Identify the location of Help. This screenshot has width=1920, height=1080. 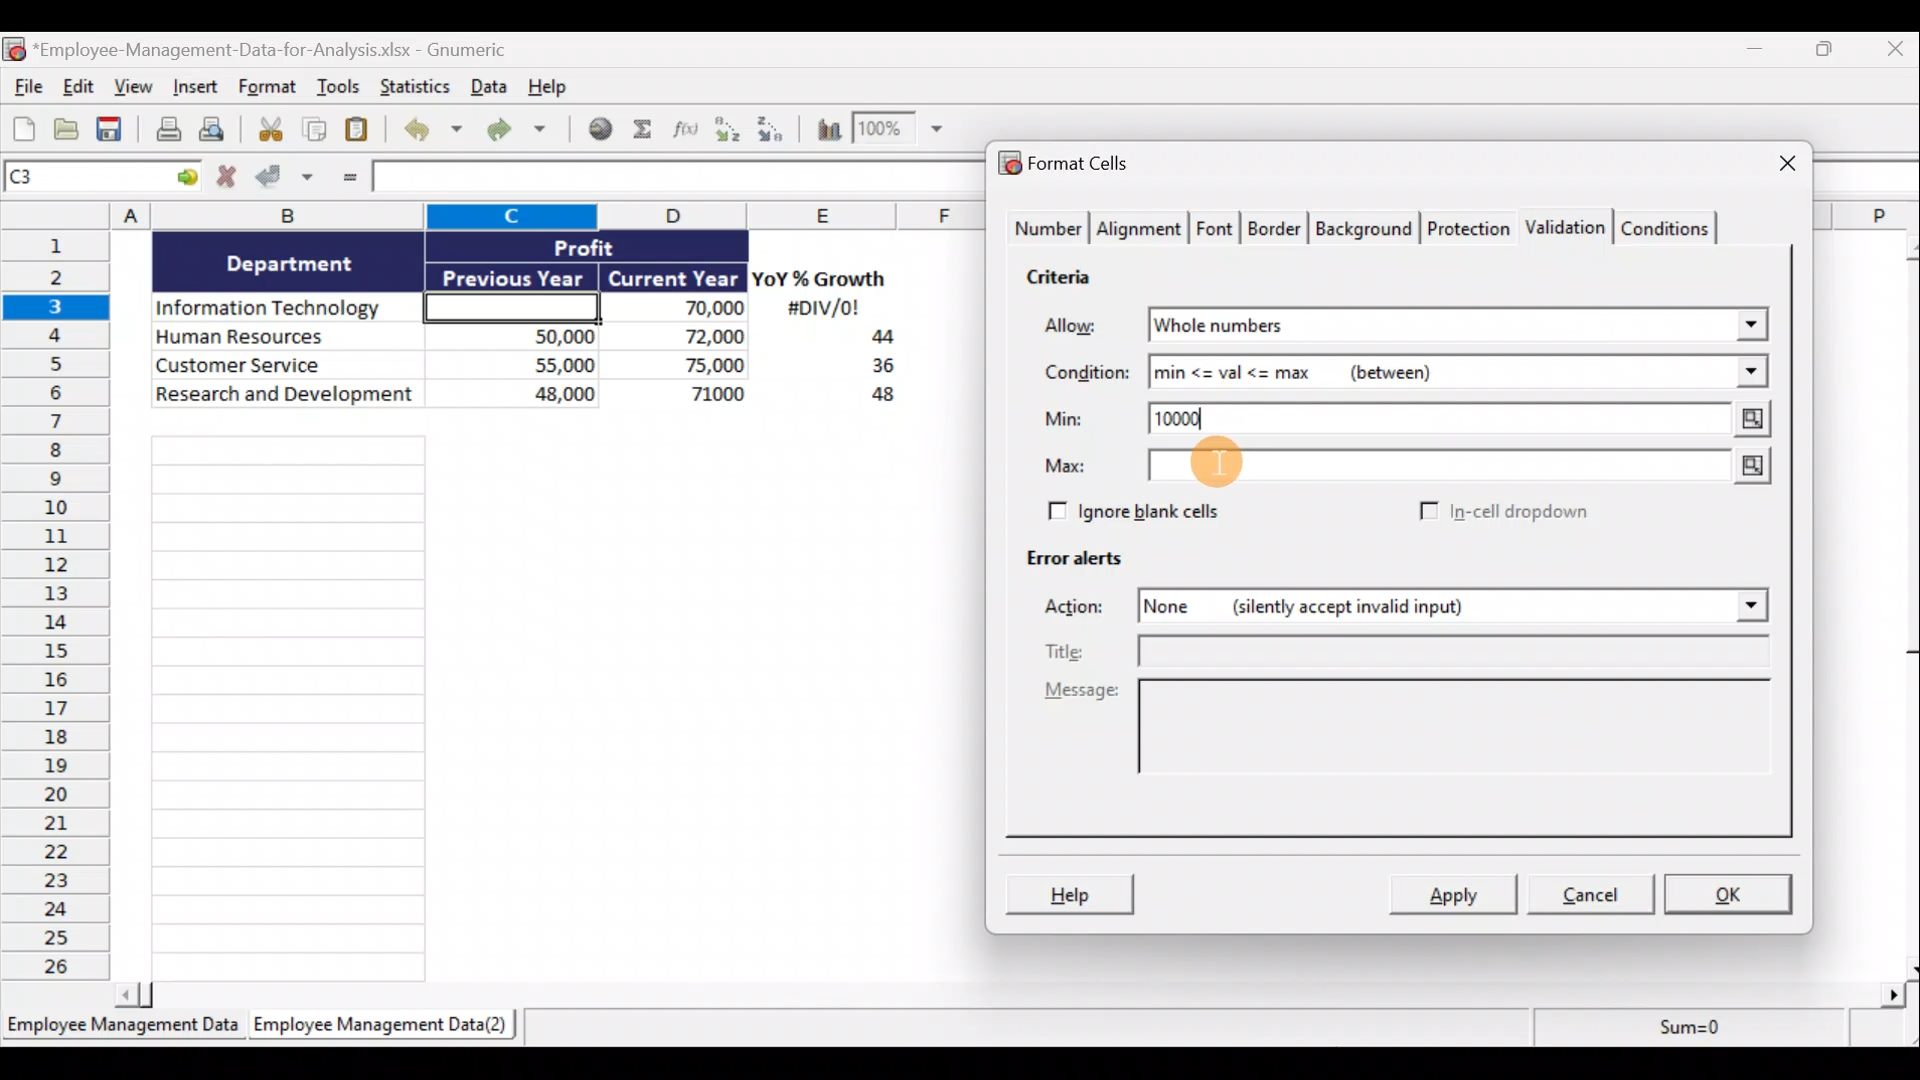
(554, 85).